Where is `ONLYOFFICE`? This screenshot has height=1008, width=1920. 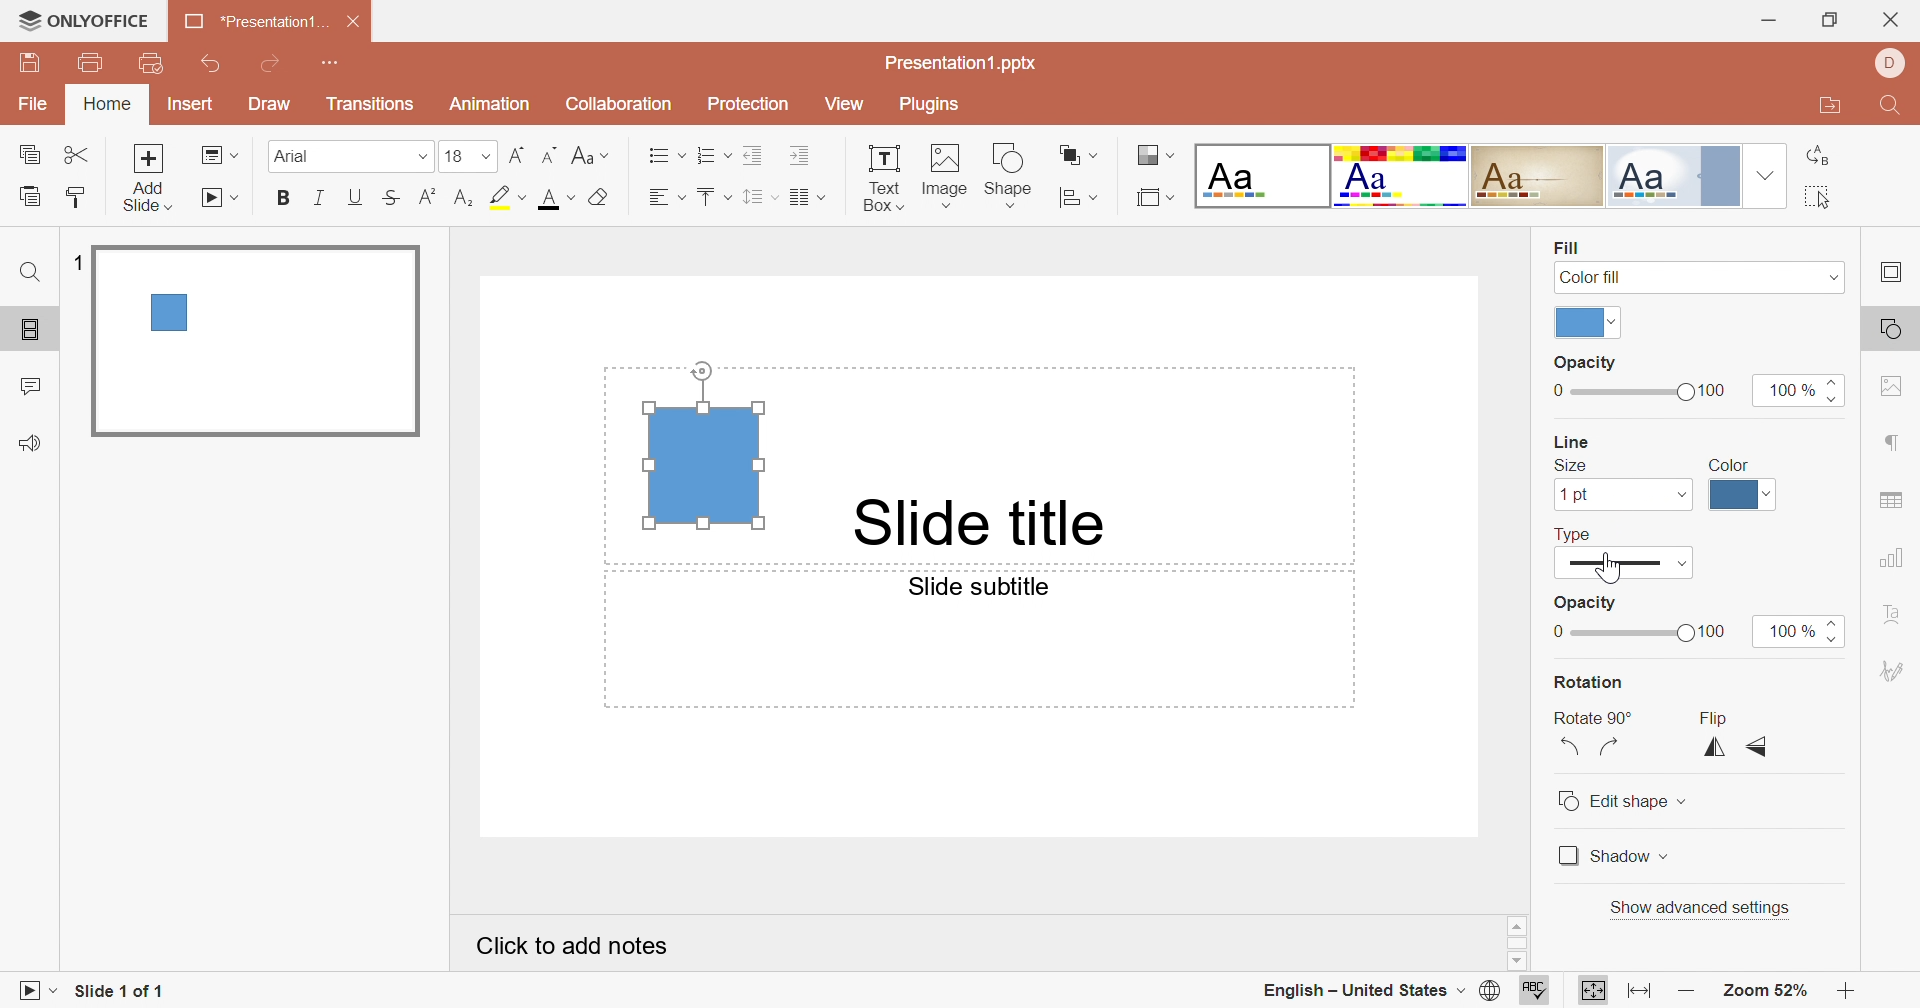 ONLYOFFICE is located at coordinates (85, 19).